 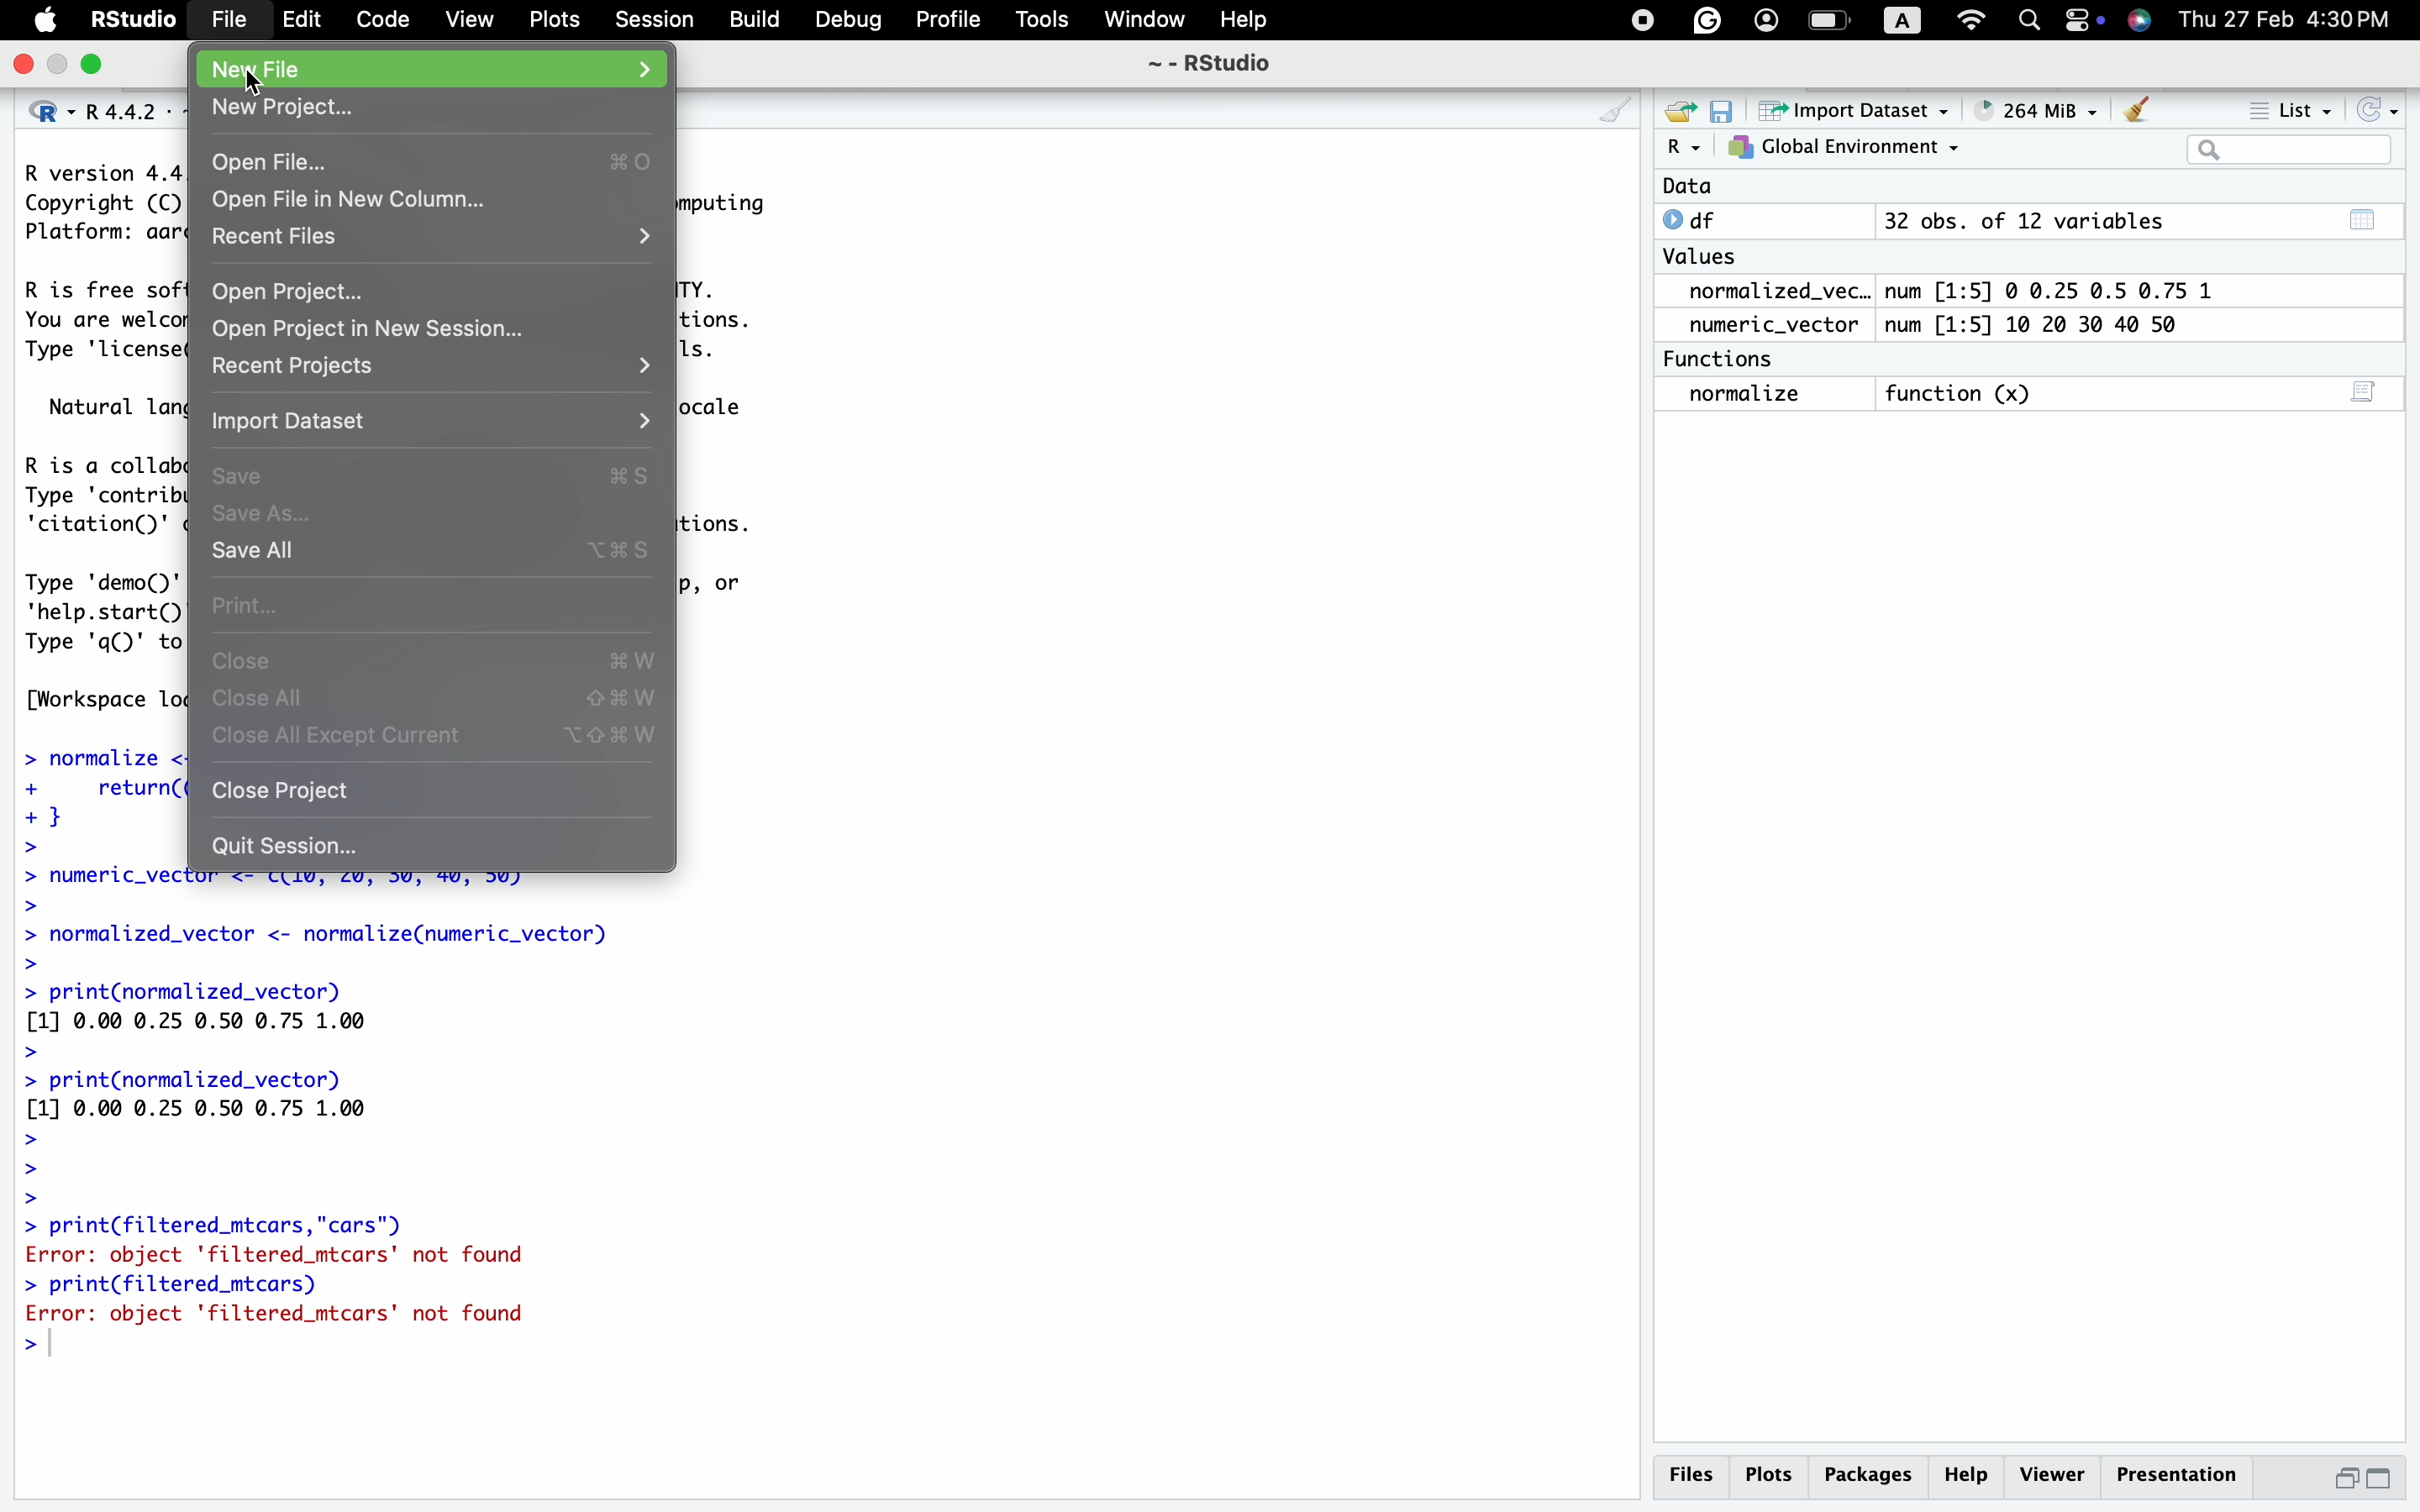 I want to click on Error: object 'filtered_mtcars' not found, so click(x=302, y=1256).